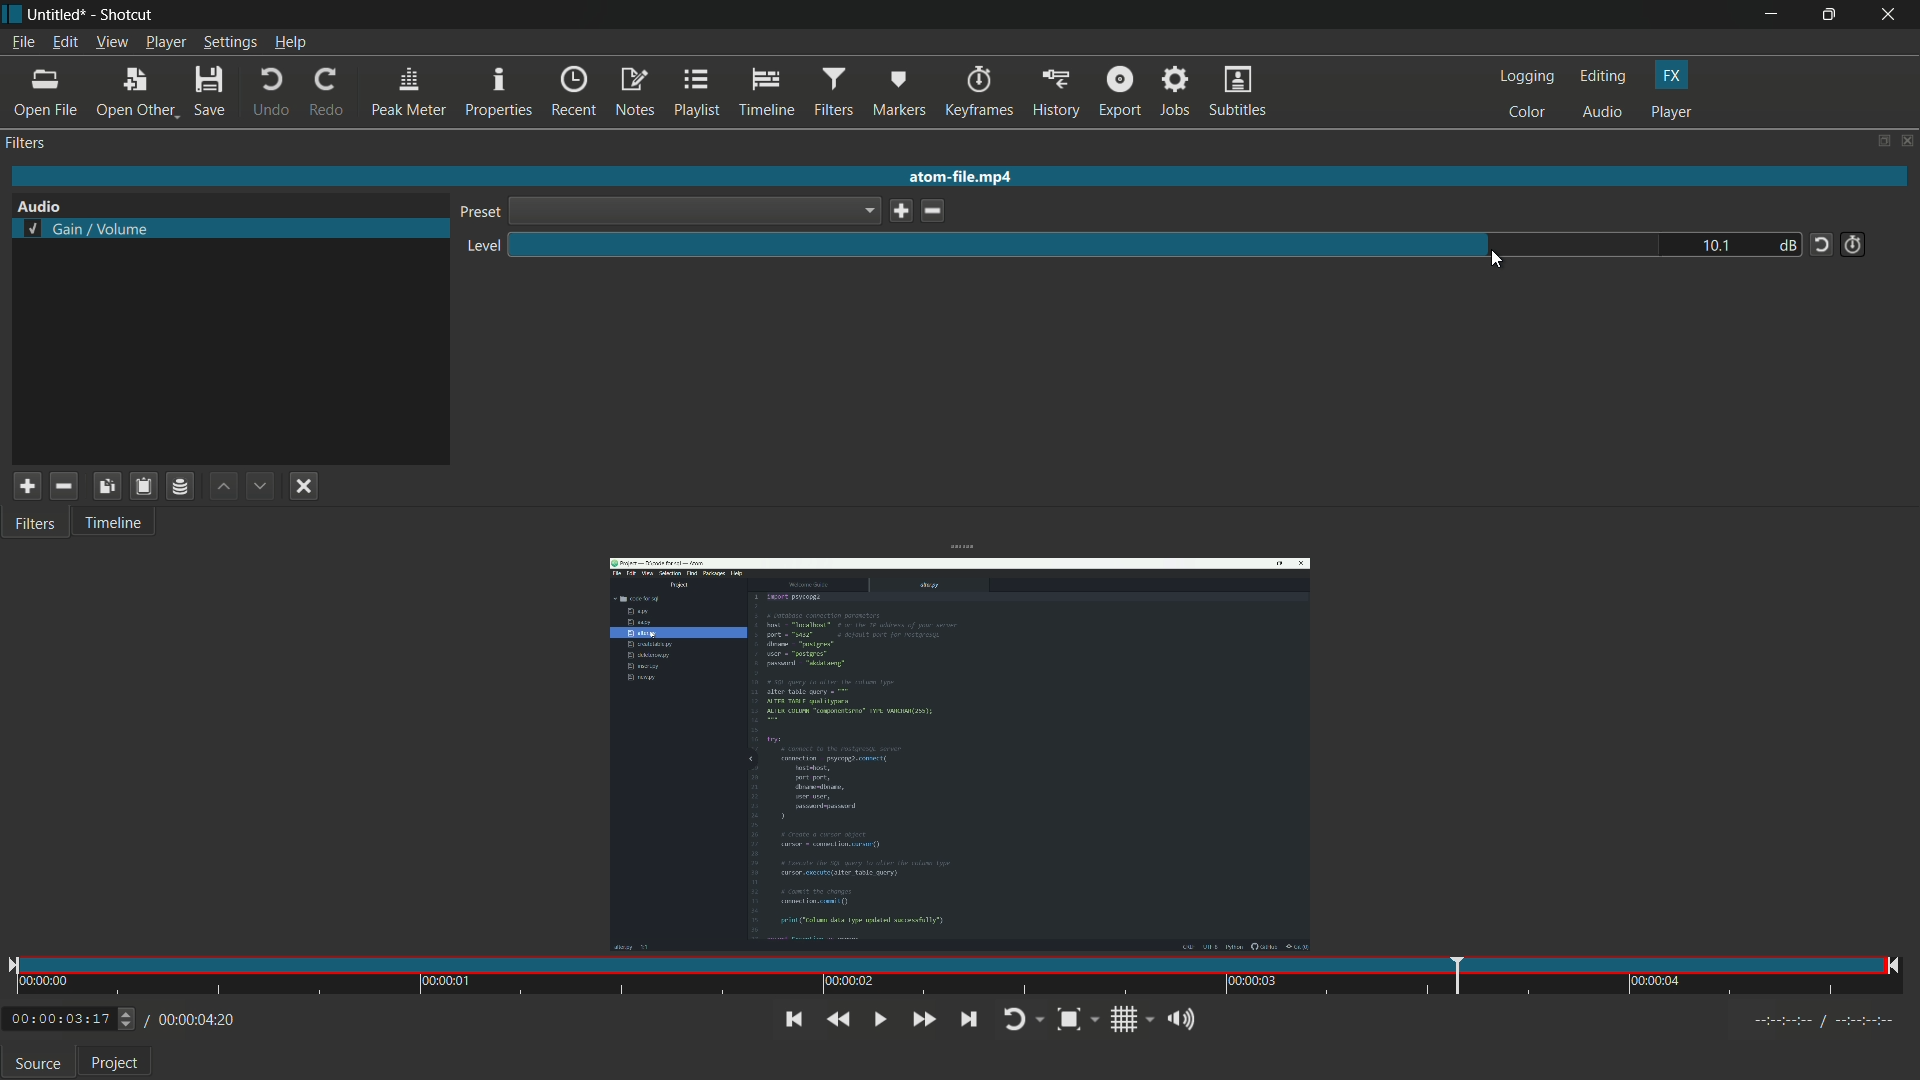 This screenshot has height=1080, width=1920. I want to click on toggle zoom, so click(1077, 1021).